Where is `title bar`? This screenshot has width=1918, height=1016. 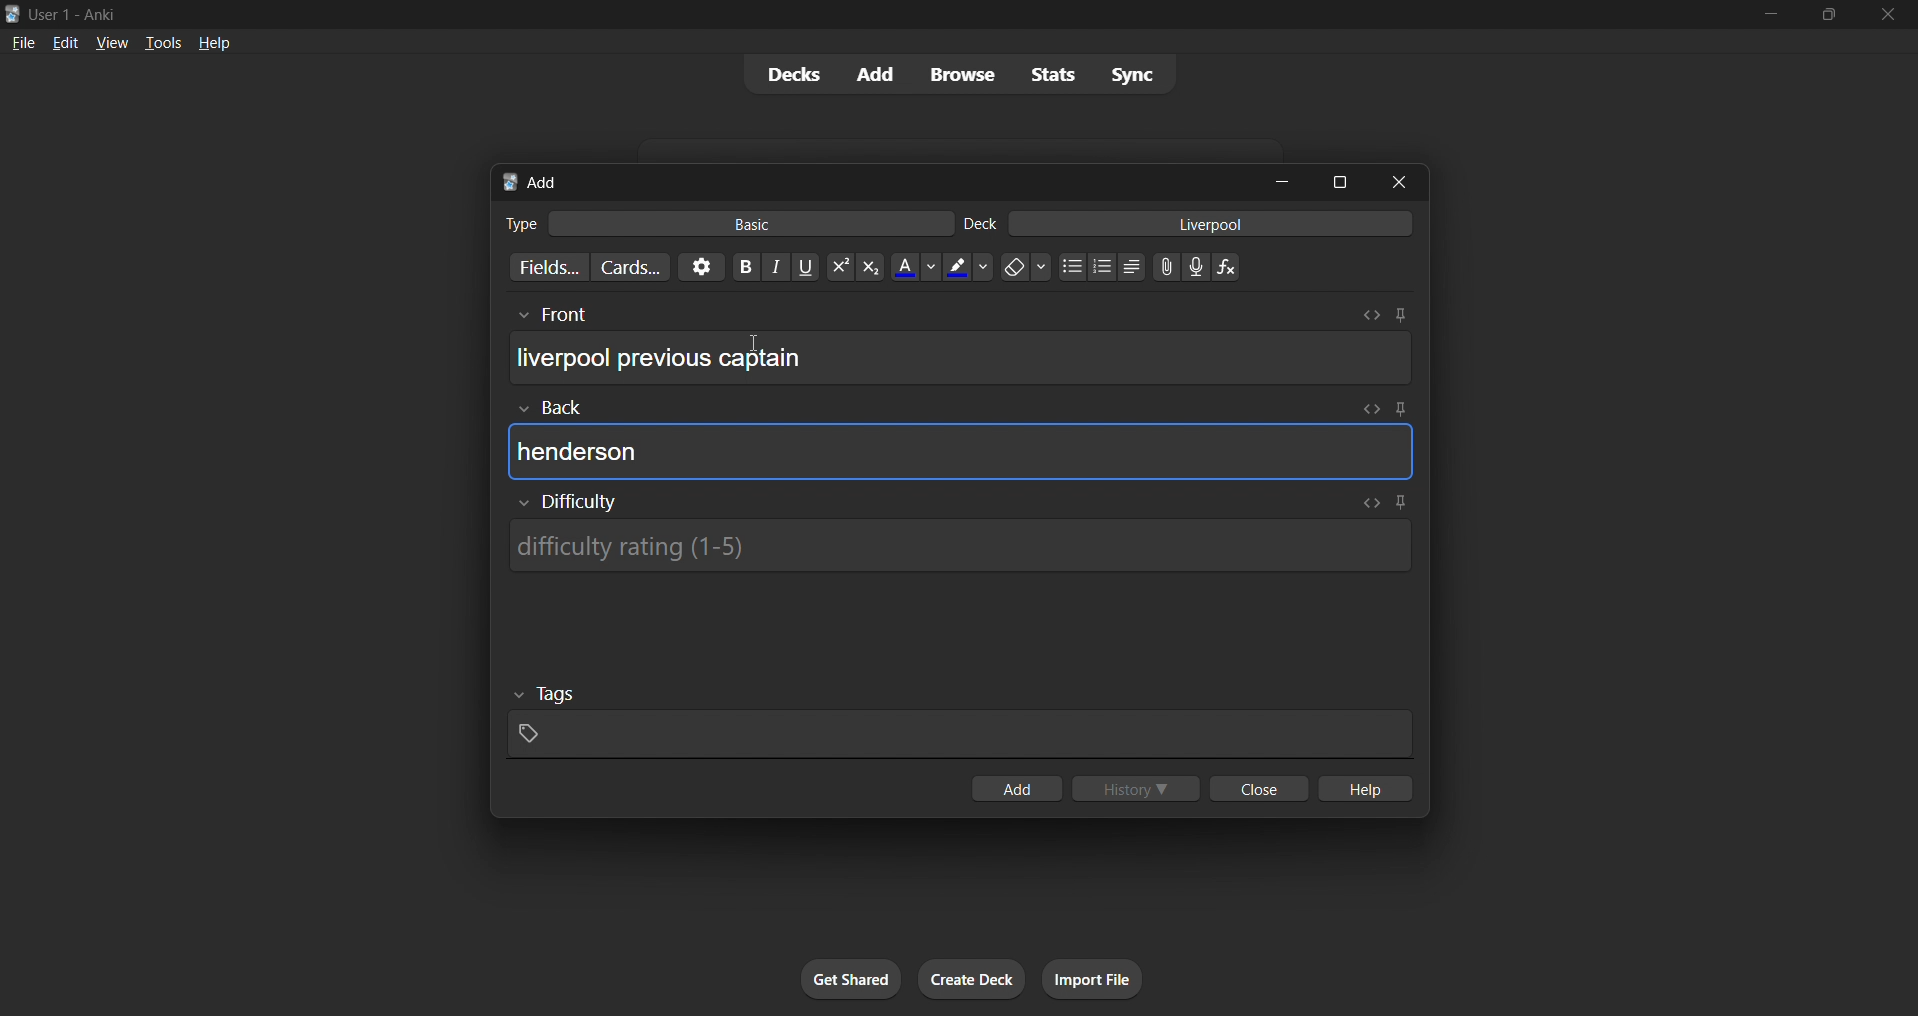 title bar is located at coordinates (864, 12).